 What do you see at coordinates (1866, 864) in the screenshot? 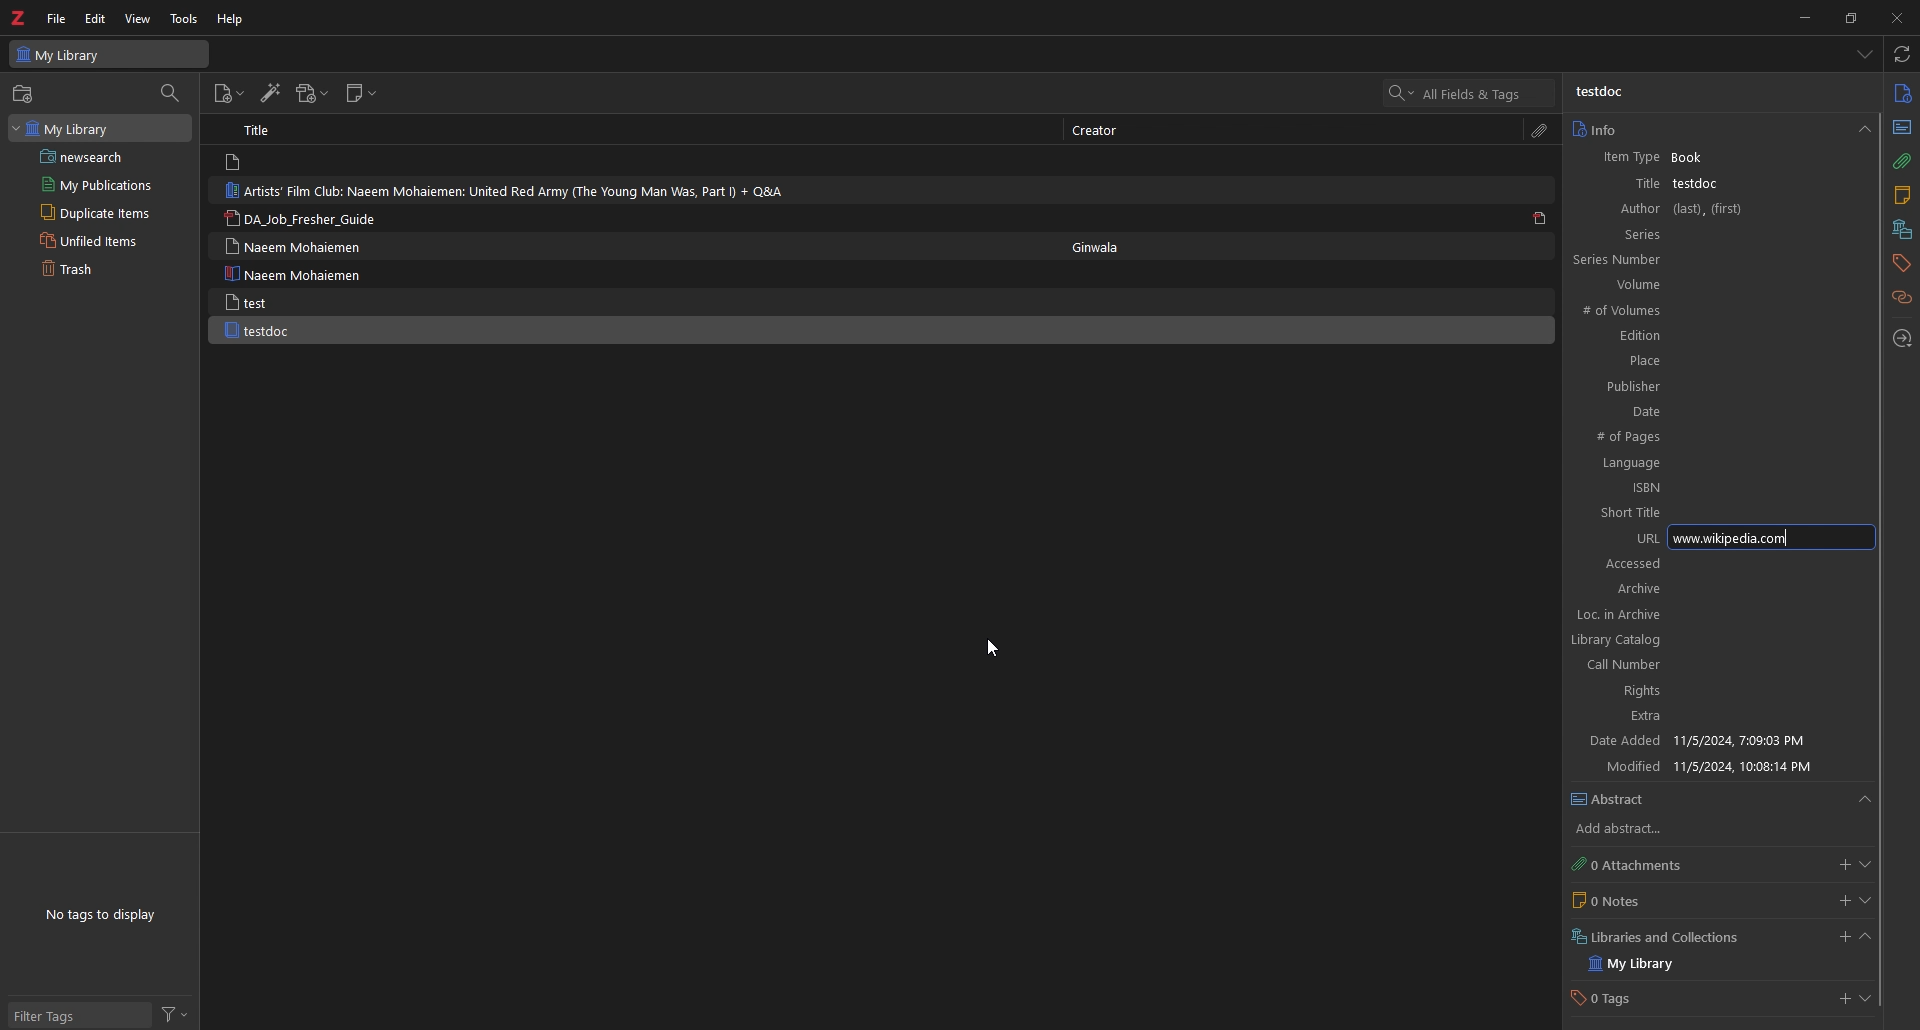
I see `show` at bounding box center [1866, 864].